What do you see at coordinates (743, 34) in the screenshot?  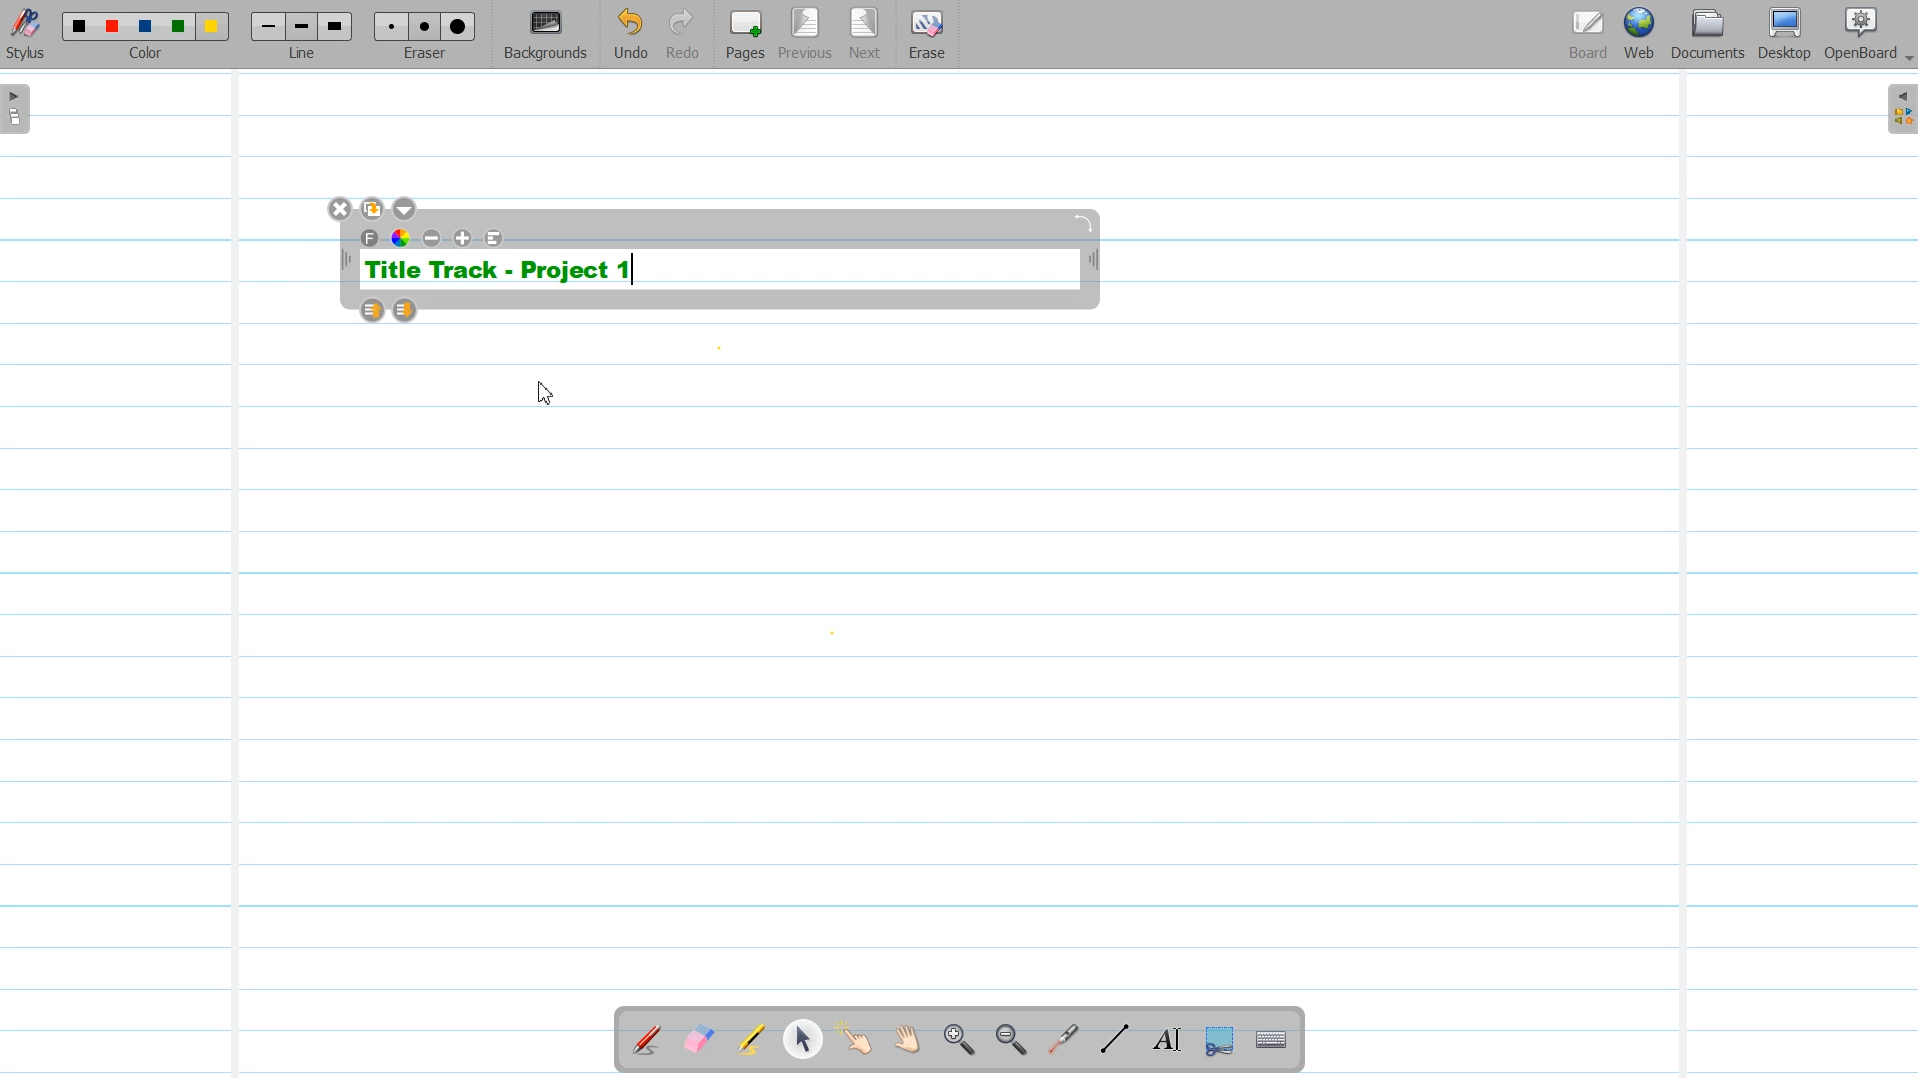 I see `Pages` at bounding box center [743, 34].